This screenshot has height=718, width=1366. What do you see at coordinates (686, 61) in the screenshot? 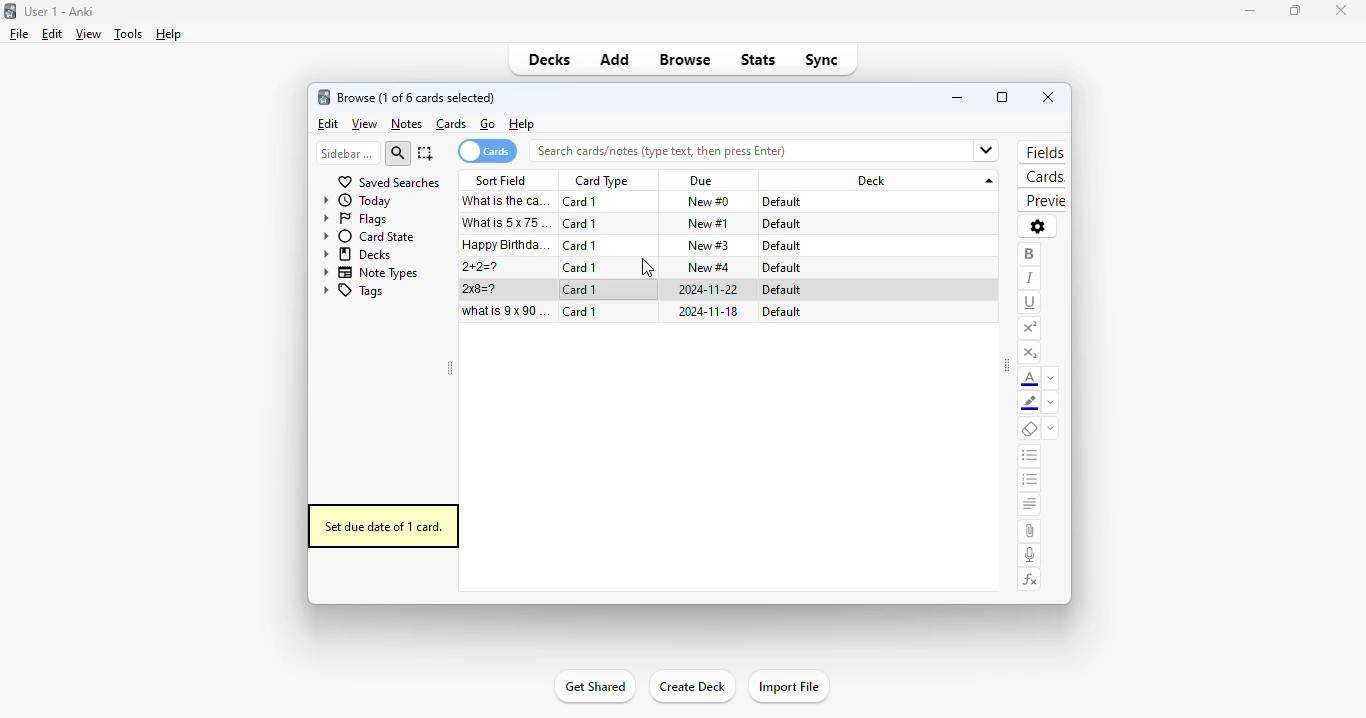
I see `browse` at bounding box center [686, 61].